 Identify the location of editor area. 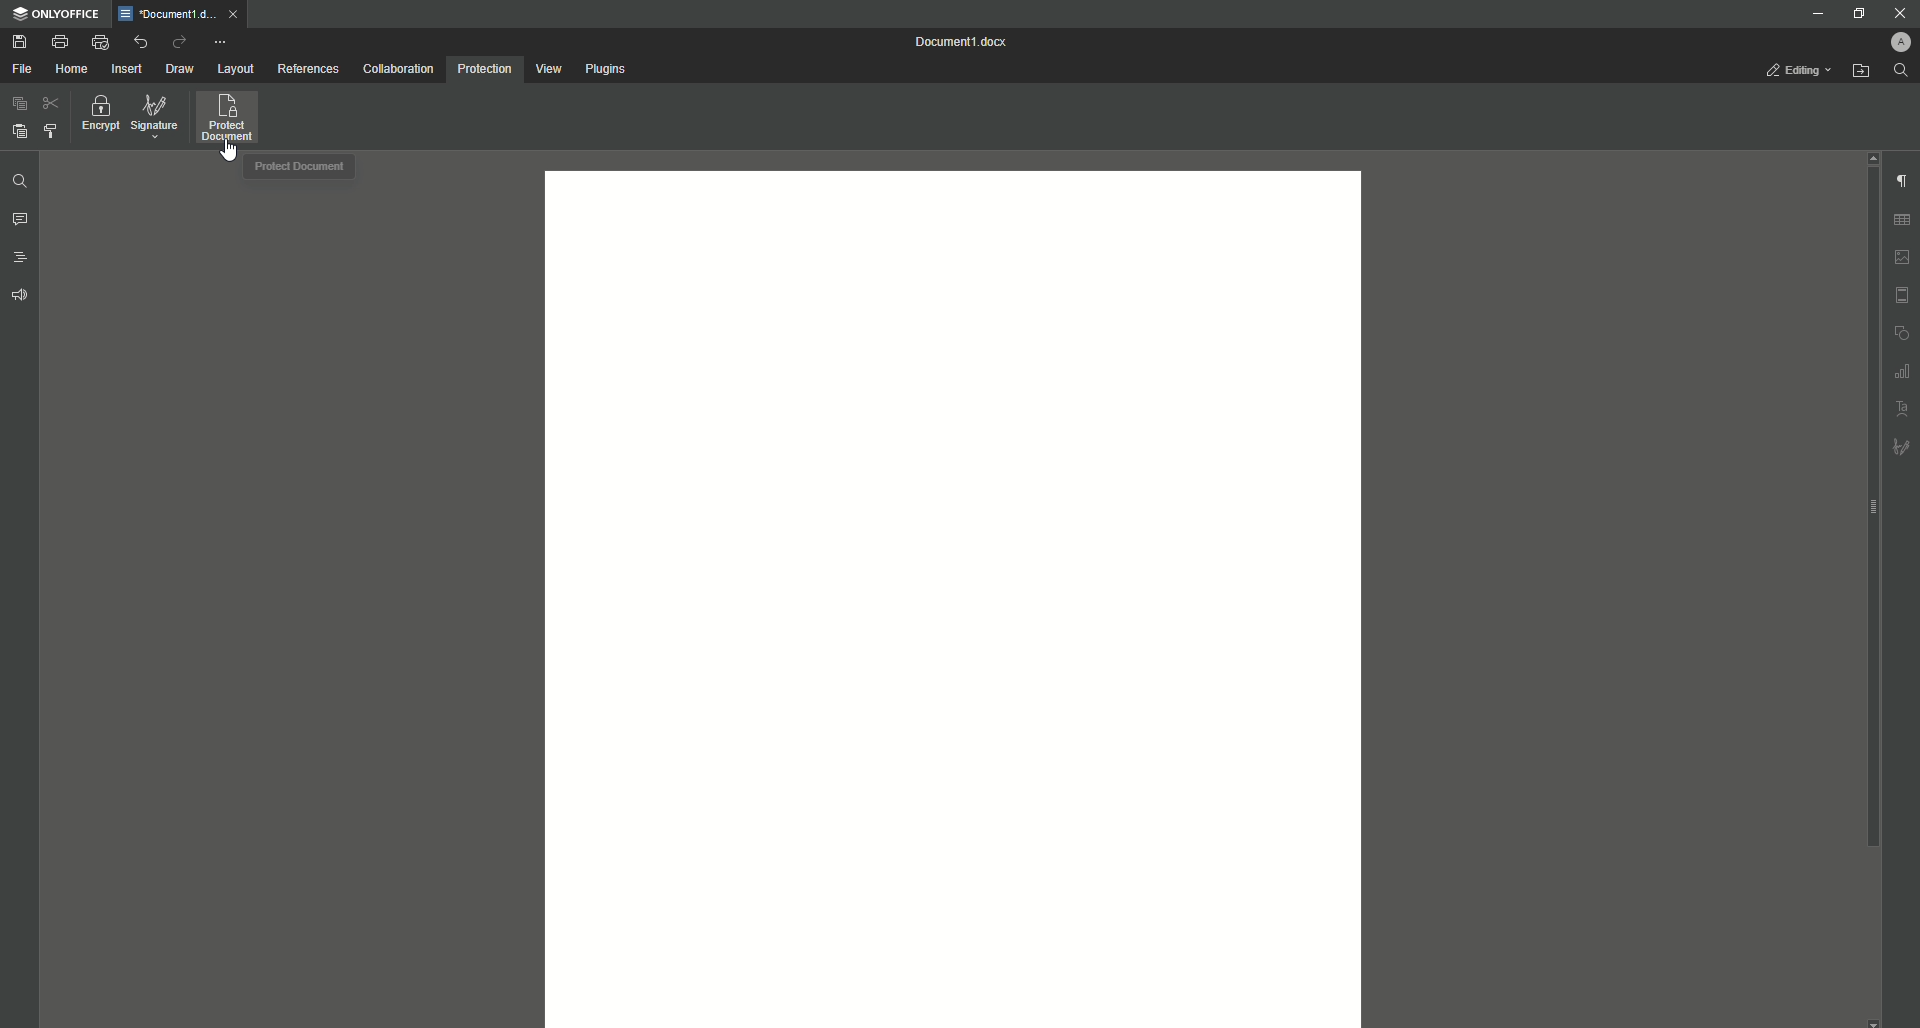
(956, 449).